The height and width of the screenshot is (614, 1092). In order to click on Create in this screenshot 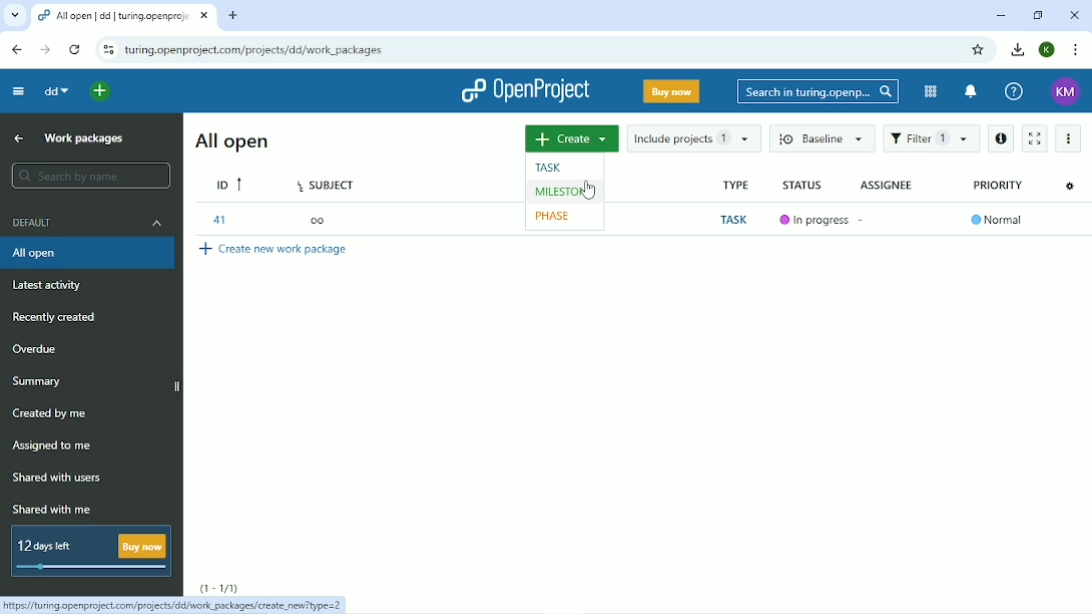, I will do `click(570, 138)`.